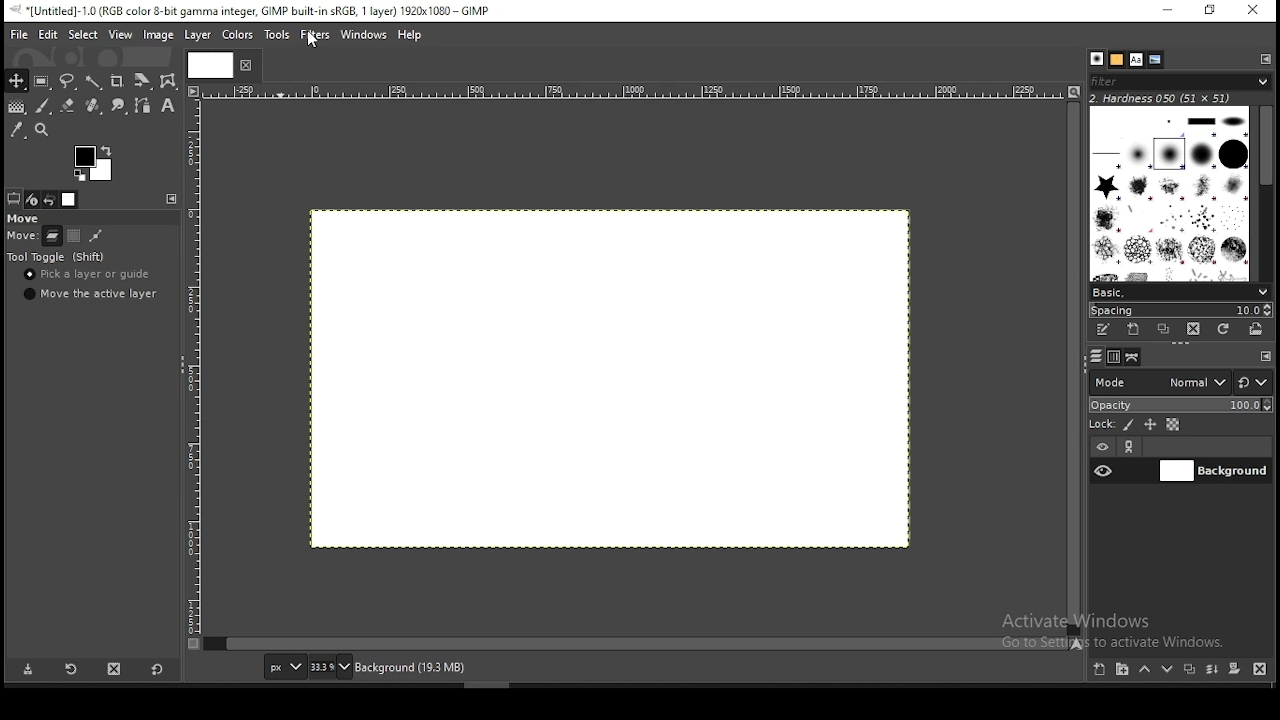  Describe the element at coordinates (75, 235) in the screenshot. I see `move channels` at that location.